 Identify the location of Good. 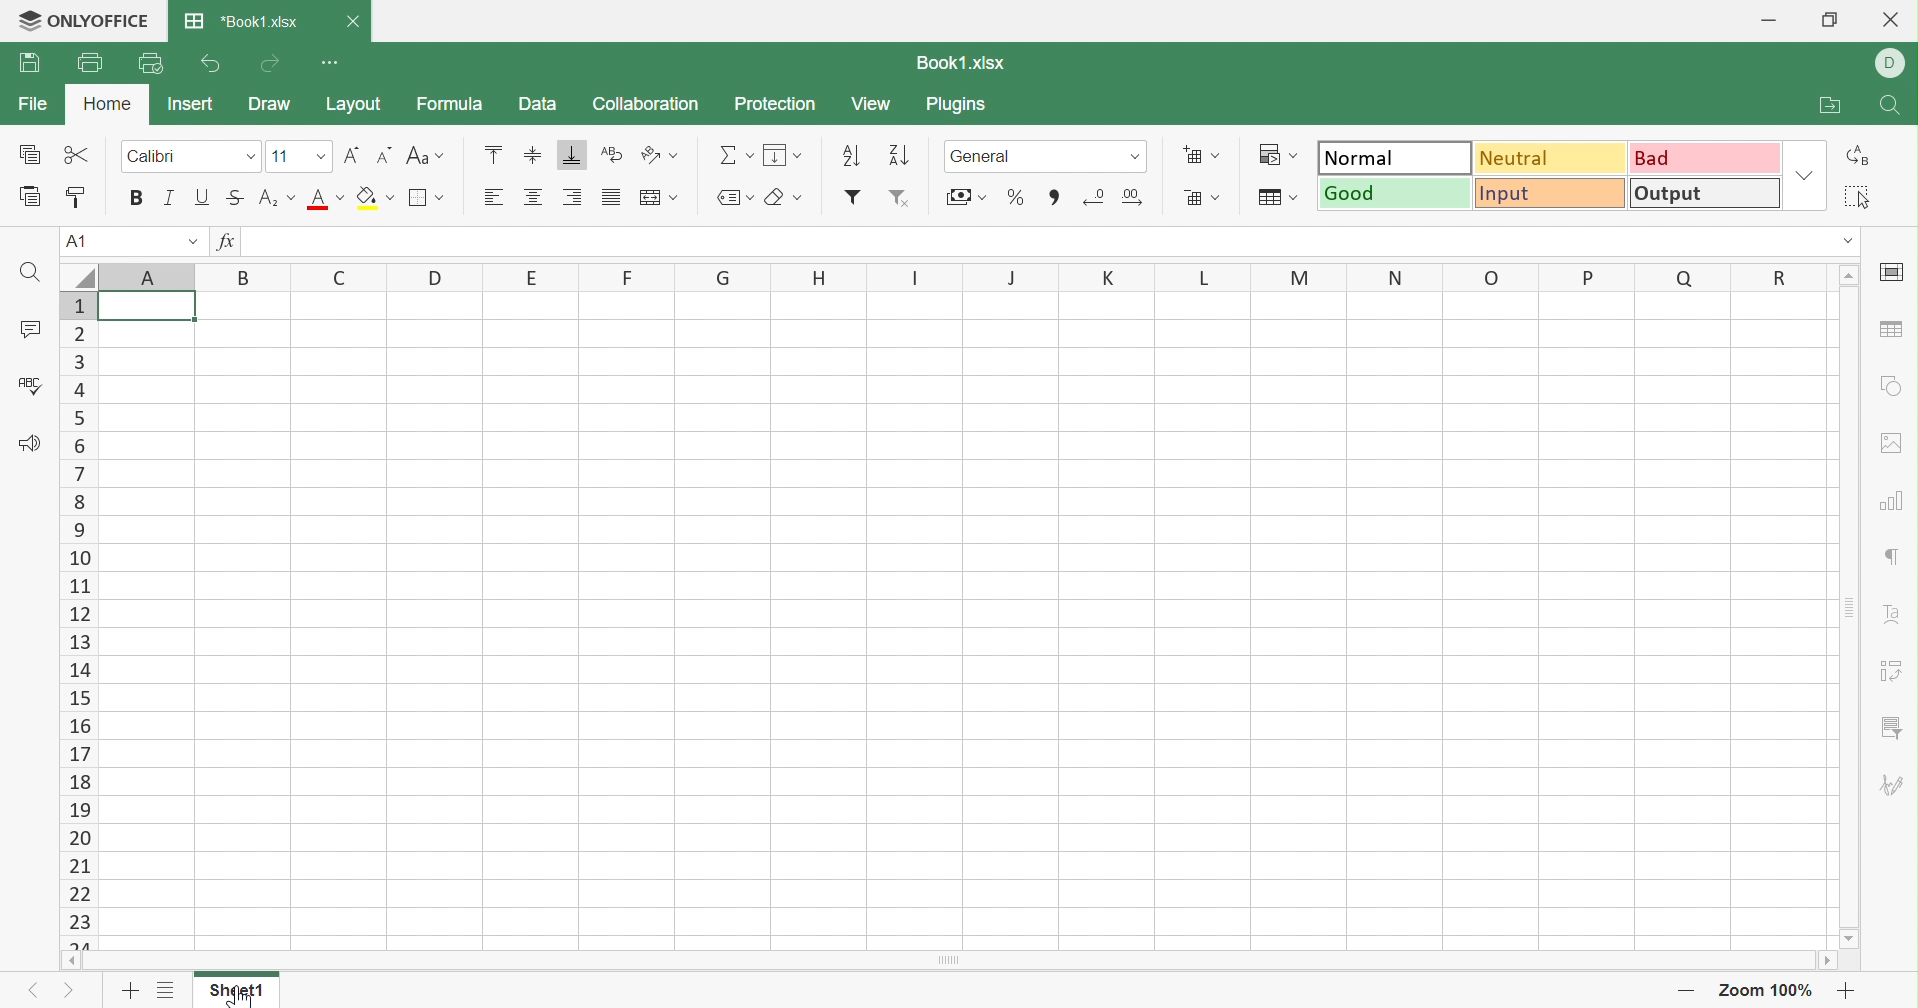
(1397, 193).